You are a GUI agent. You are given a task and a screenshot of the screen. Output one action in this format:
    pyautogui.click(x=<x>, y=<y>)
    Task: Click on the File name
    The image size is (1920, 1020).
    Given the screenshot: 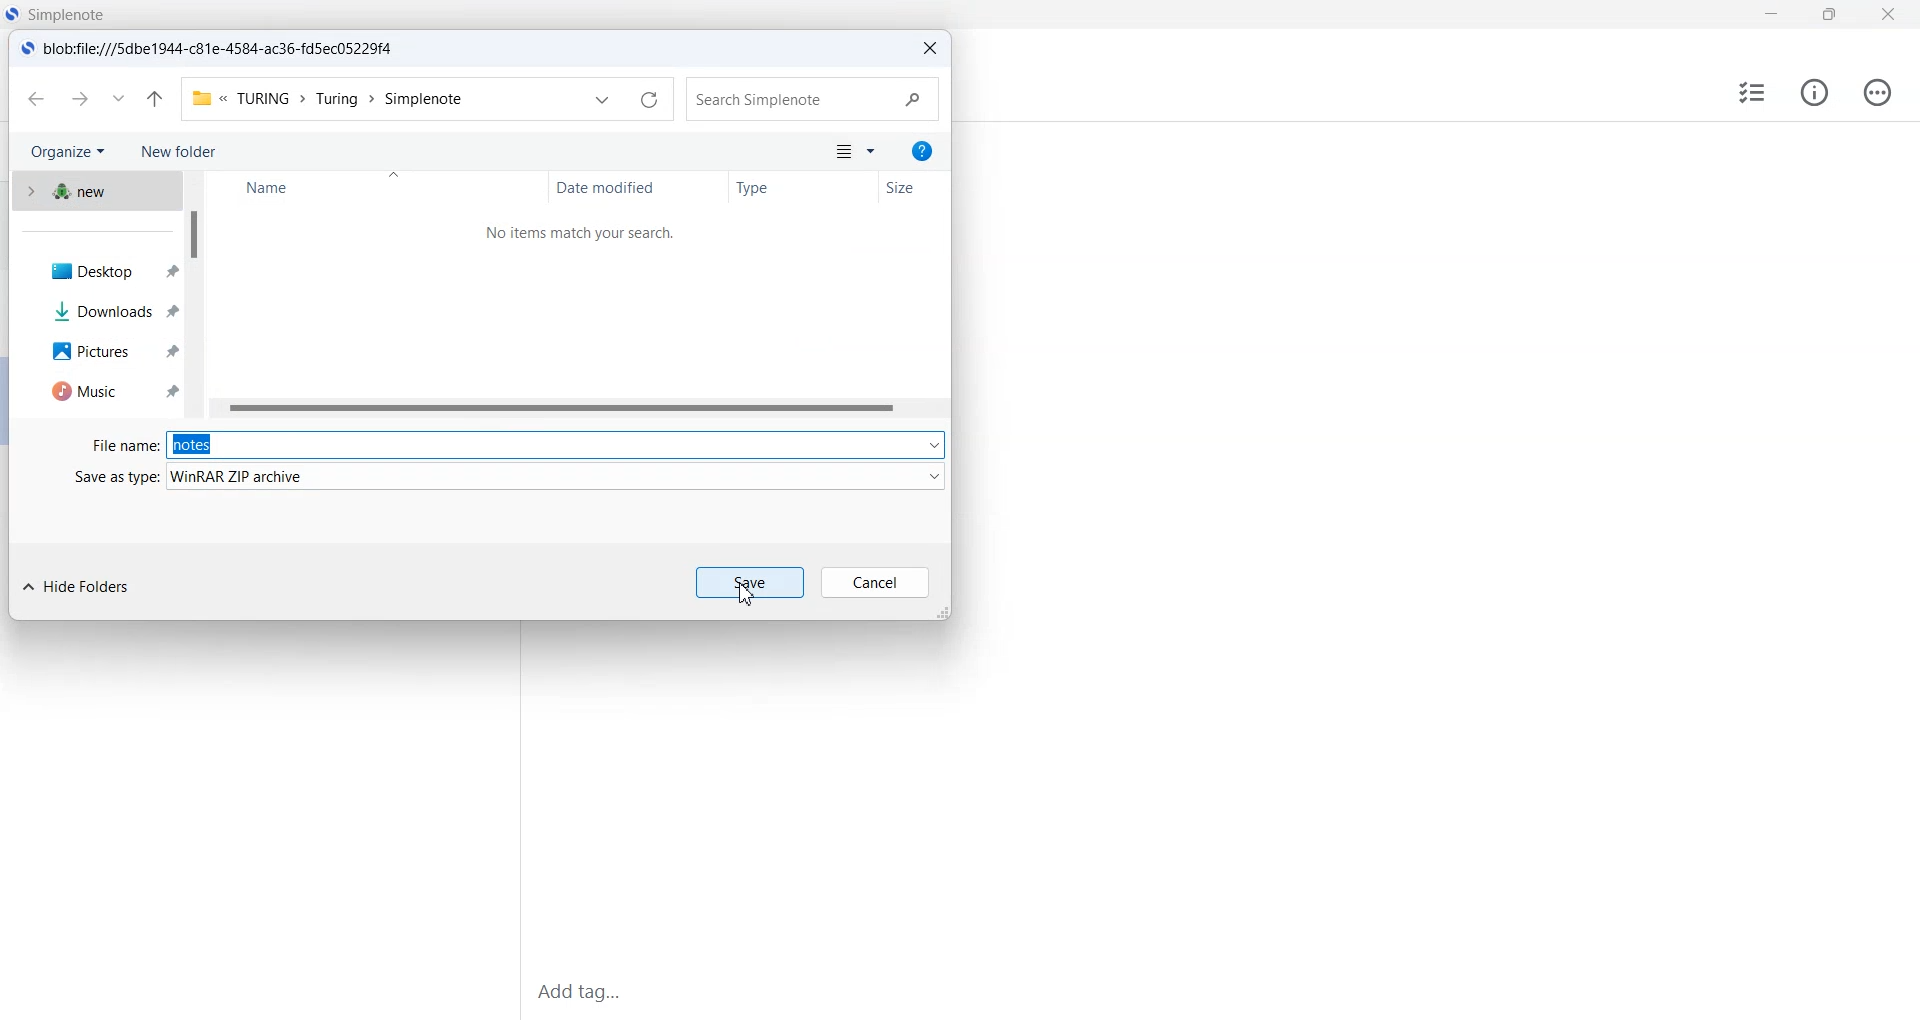 What is the action you would take?
    pyautogui.click(x=122, y=444)
    